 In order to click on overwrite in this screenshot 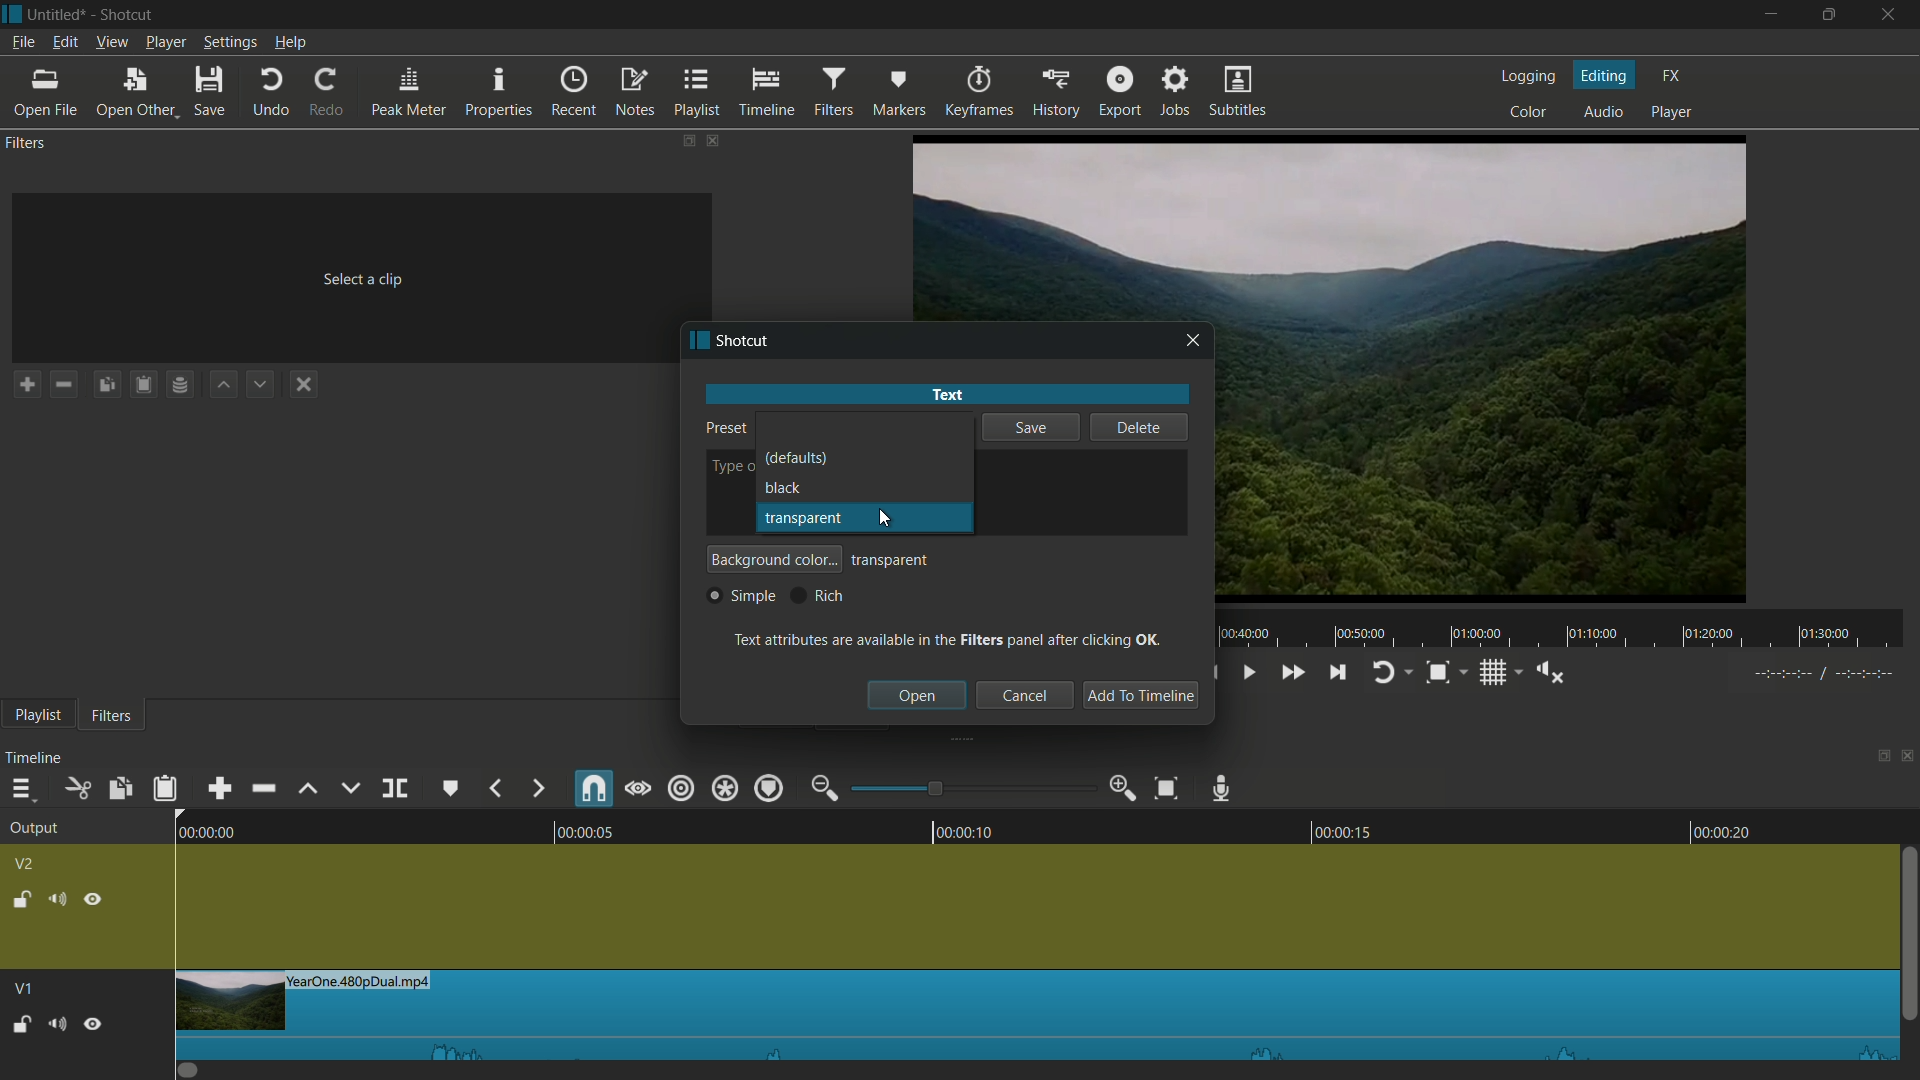, I will do `click(350, 789)`.